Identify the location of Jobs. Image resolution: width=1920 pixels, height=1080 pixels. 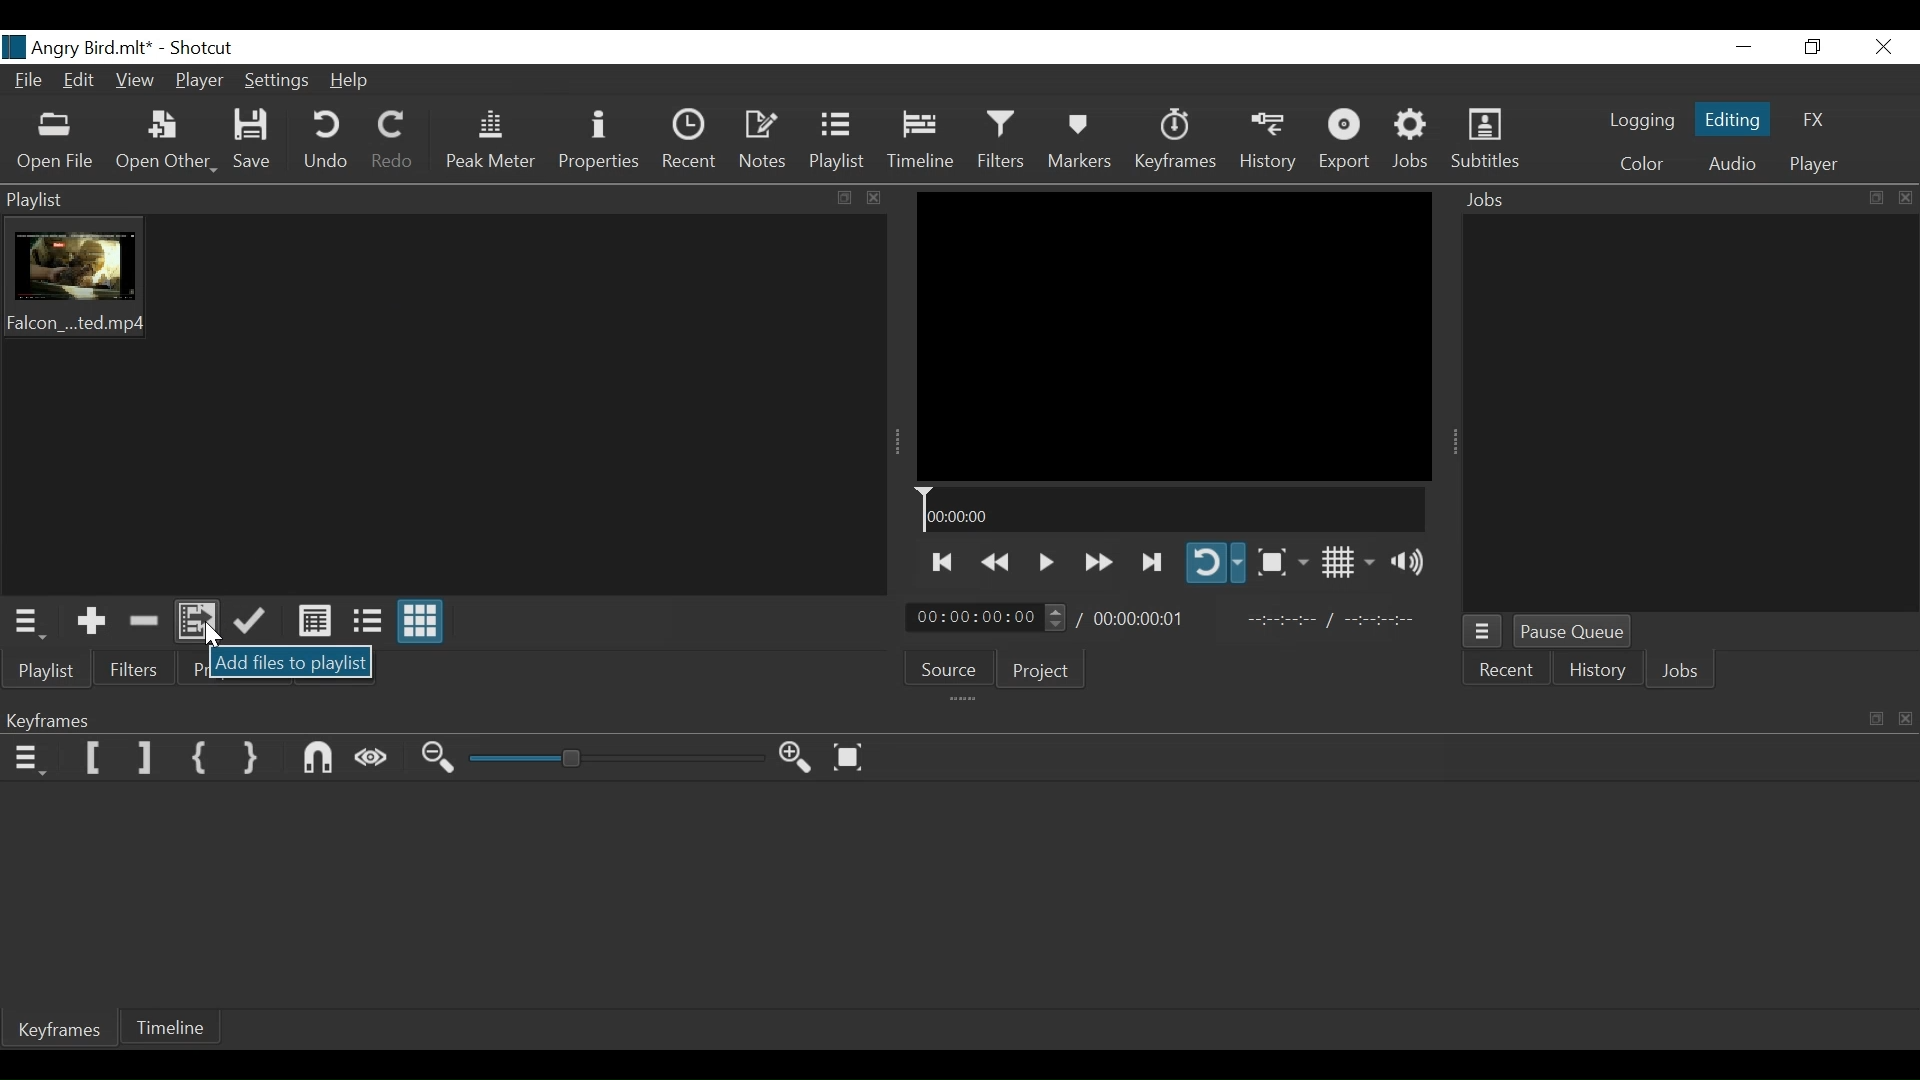
(1681, 672).